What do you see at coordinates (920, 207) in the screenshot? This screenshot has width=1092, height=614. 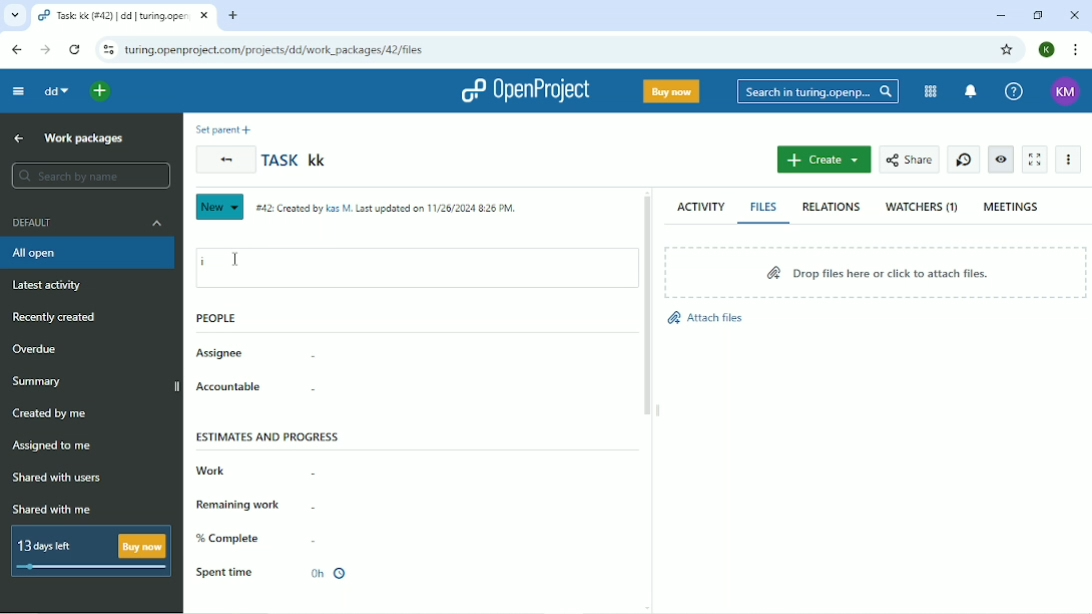 I see `Watchers (1)` at bounding box center [920, 207].